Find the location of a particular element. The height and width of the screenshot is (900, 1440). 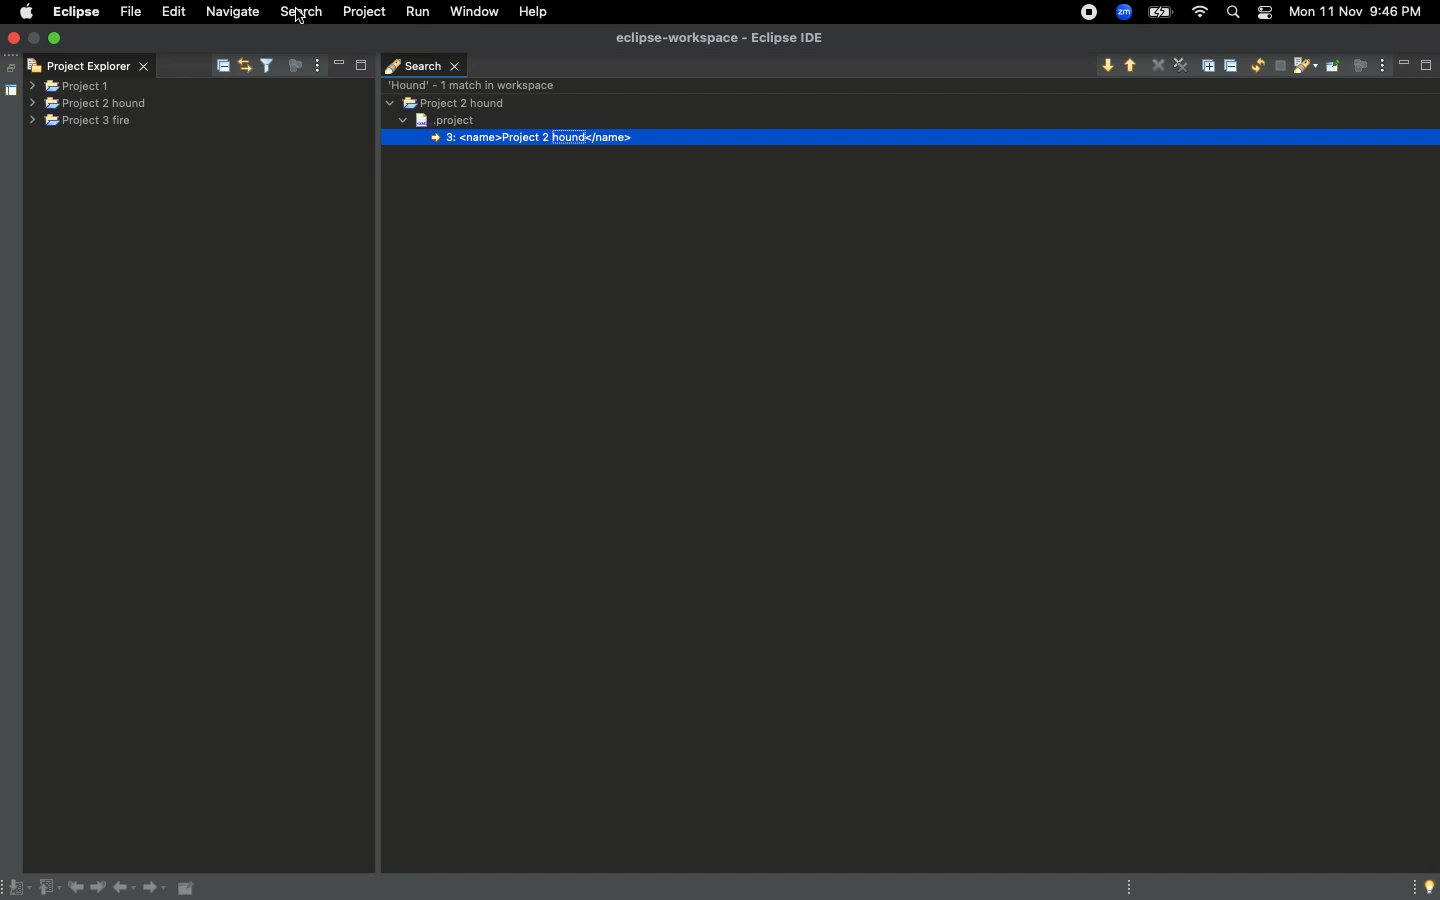

Mon 11 Nov 9:45 PM is located at coordinates (1362, 11).